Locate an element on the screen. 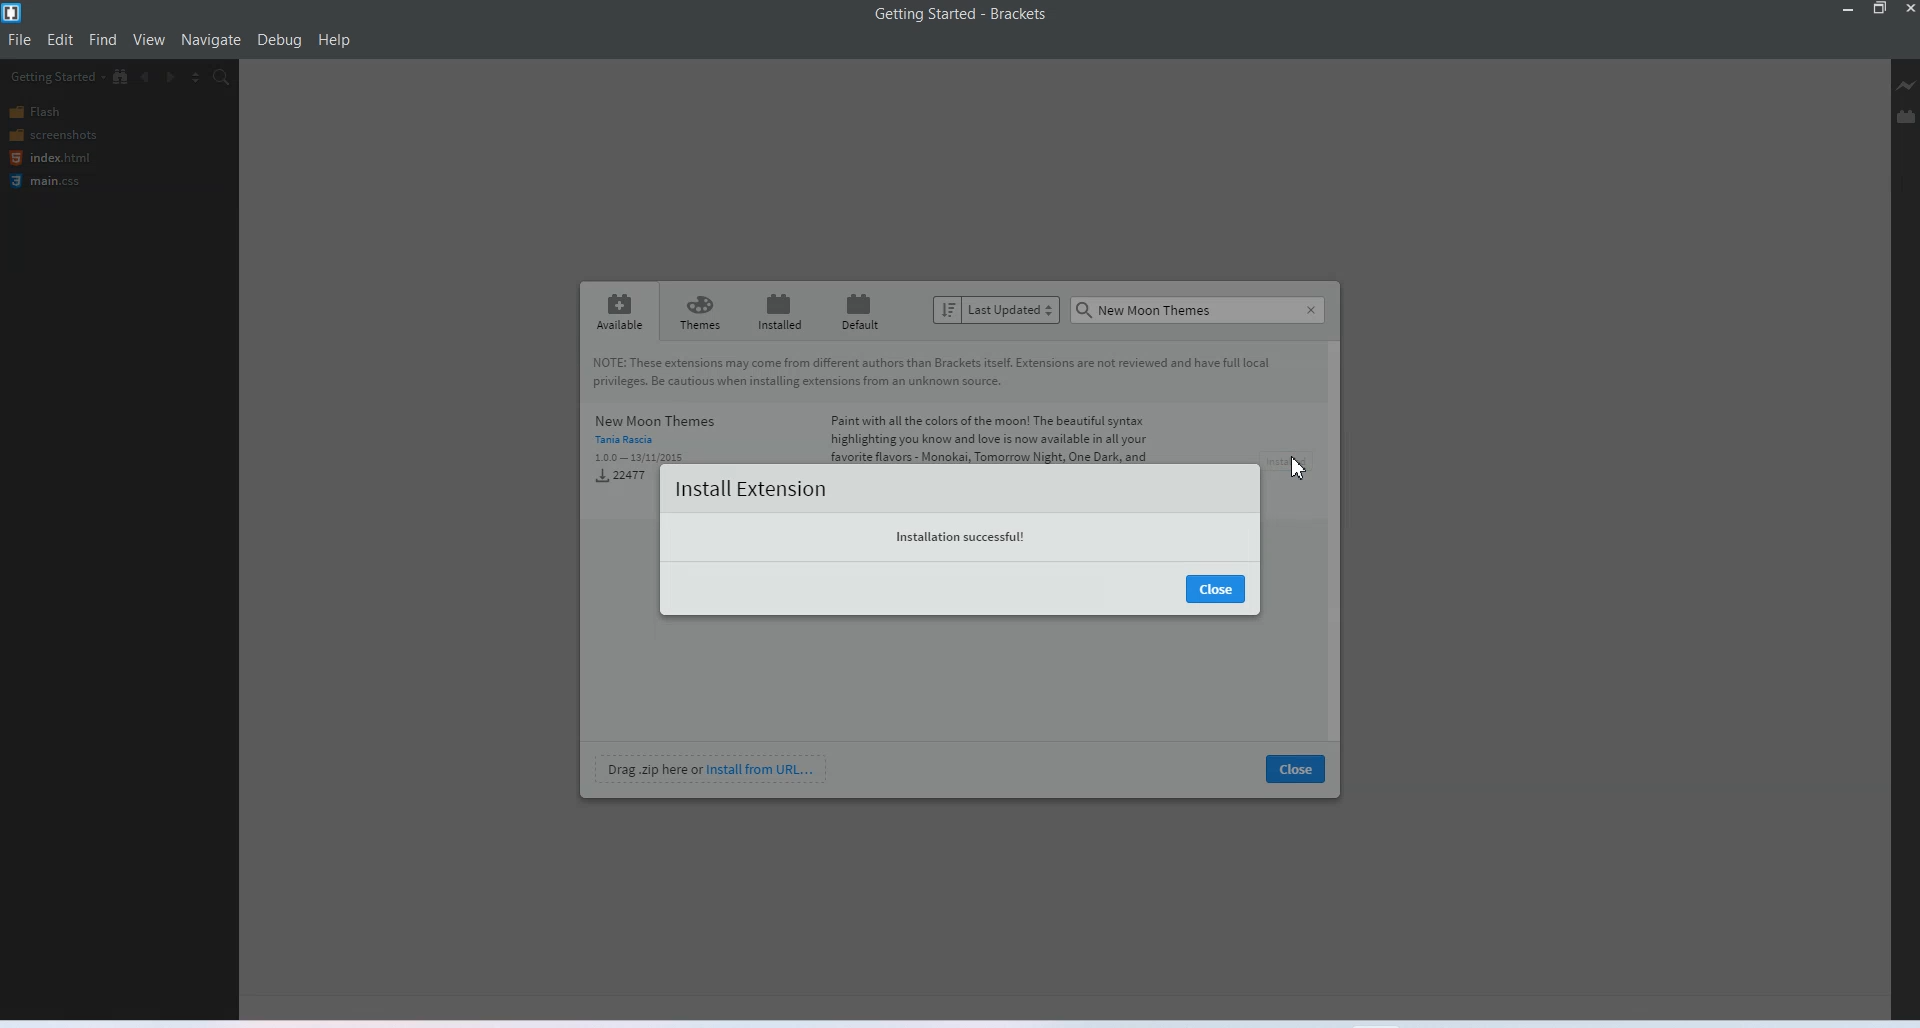 This screenshot has height=1028, width=1920. Maximize is located at coordinates (1880, 11).